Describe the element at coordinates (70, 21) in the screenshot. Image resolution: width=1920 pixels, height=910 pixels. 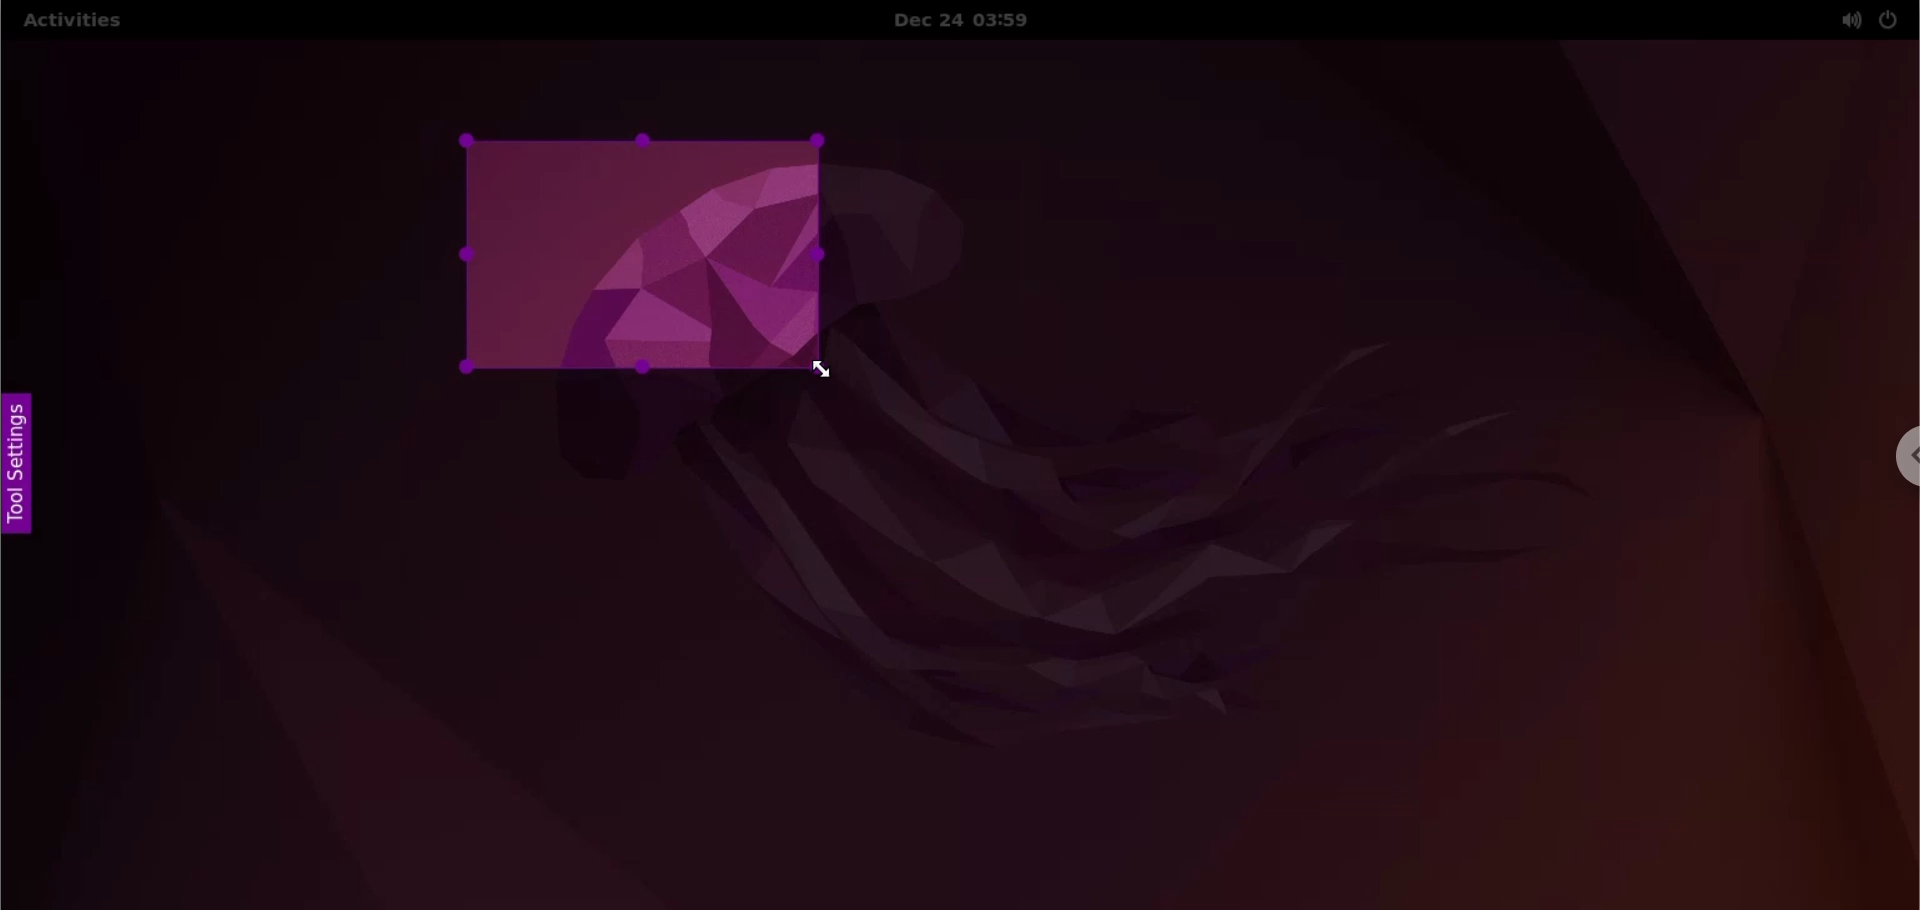
I see `Activities` at that location.